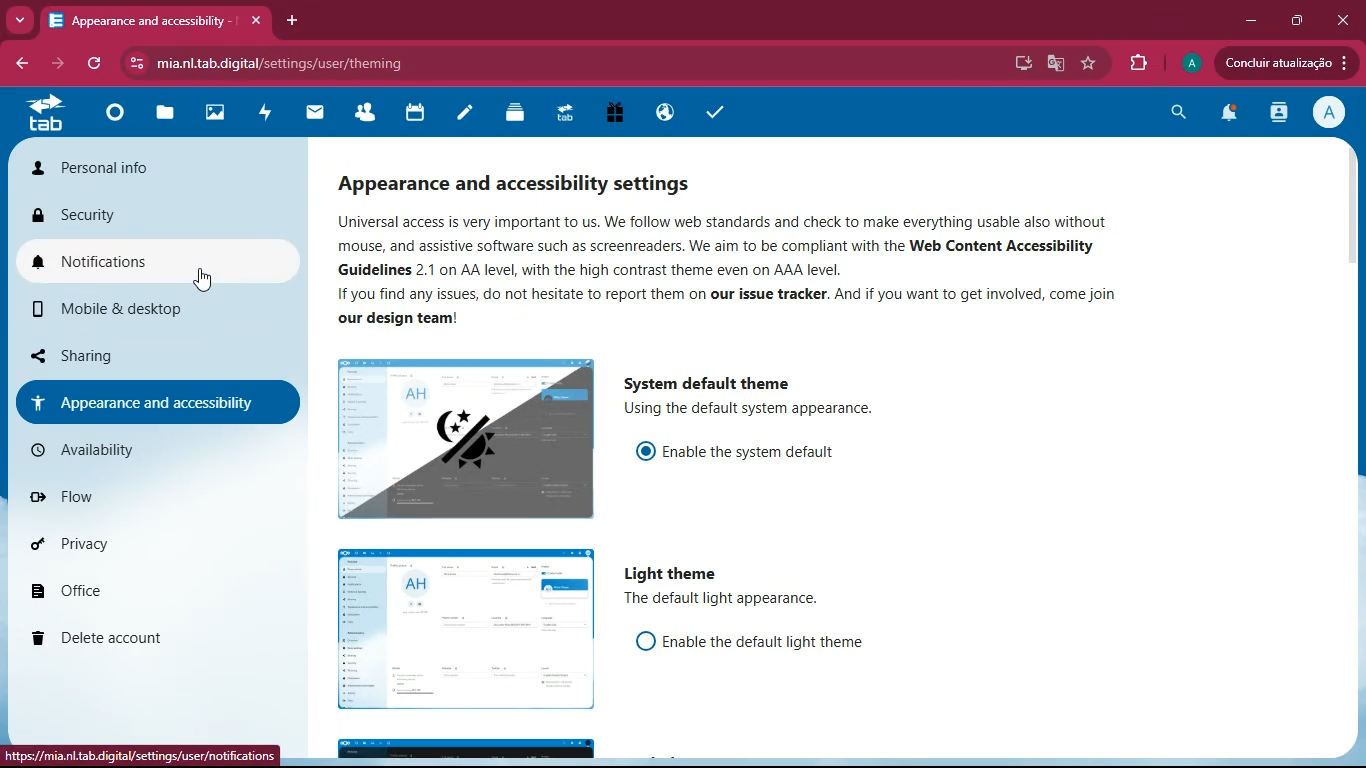 Image resolution: width=1366 pixels, height=768 pixels. I want to click on View site information, so click(137, 63).